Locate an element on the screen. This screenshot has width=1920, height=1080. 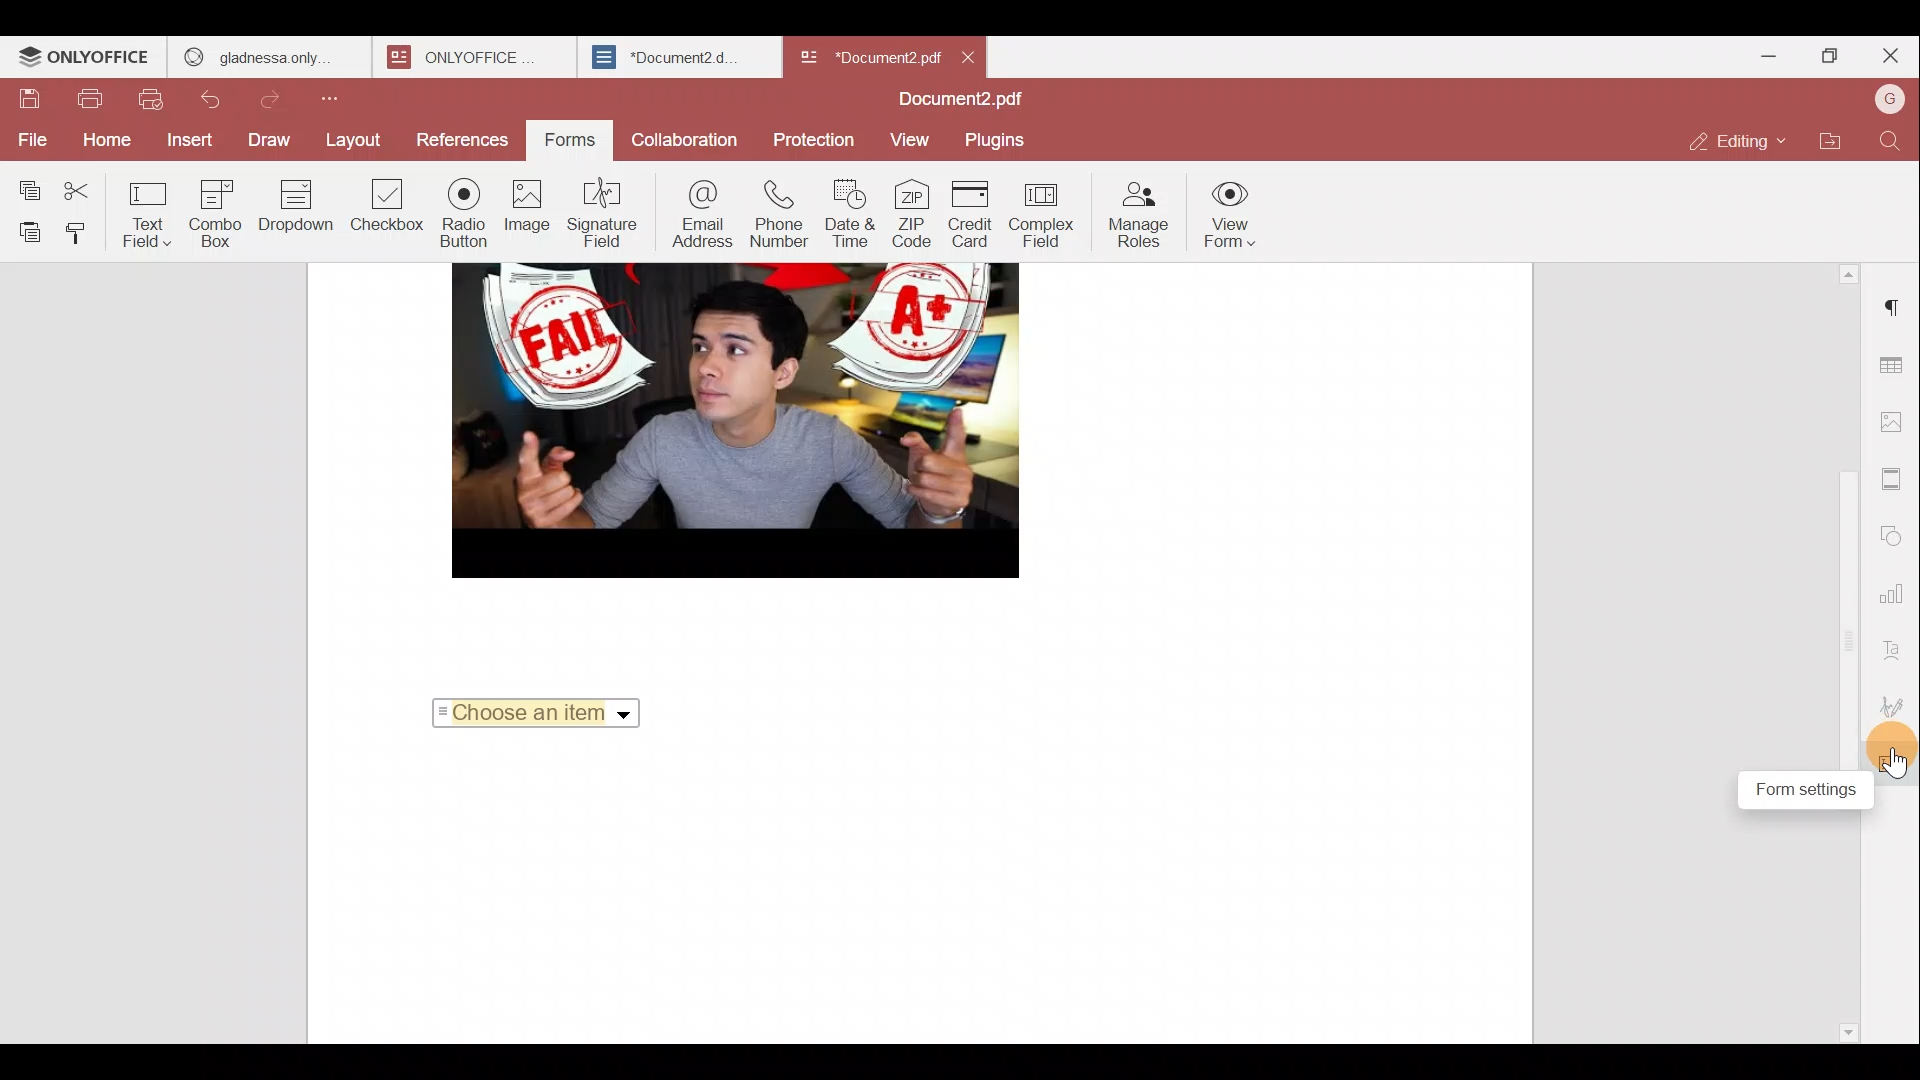
Text field is located at coordinates (154, 217).